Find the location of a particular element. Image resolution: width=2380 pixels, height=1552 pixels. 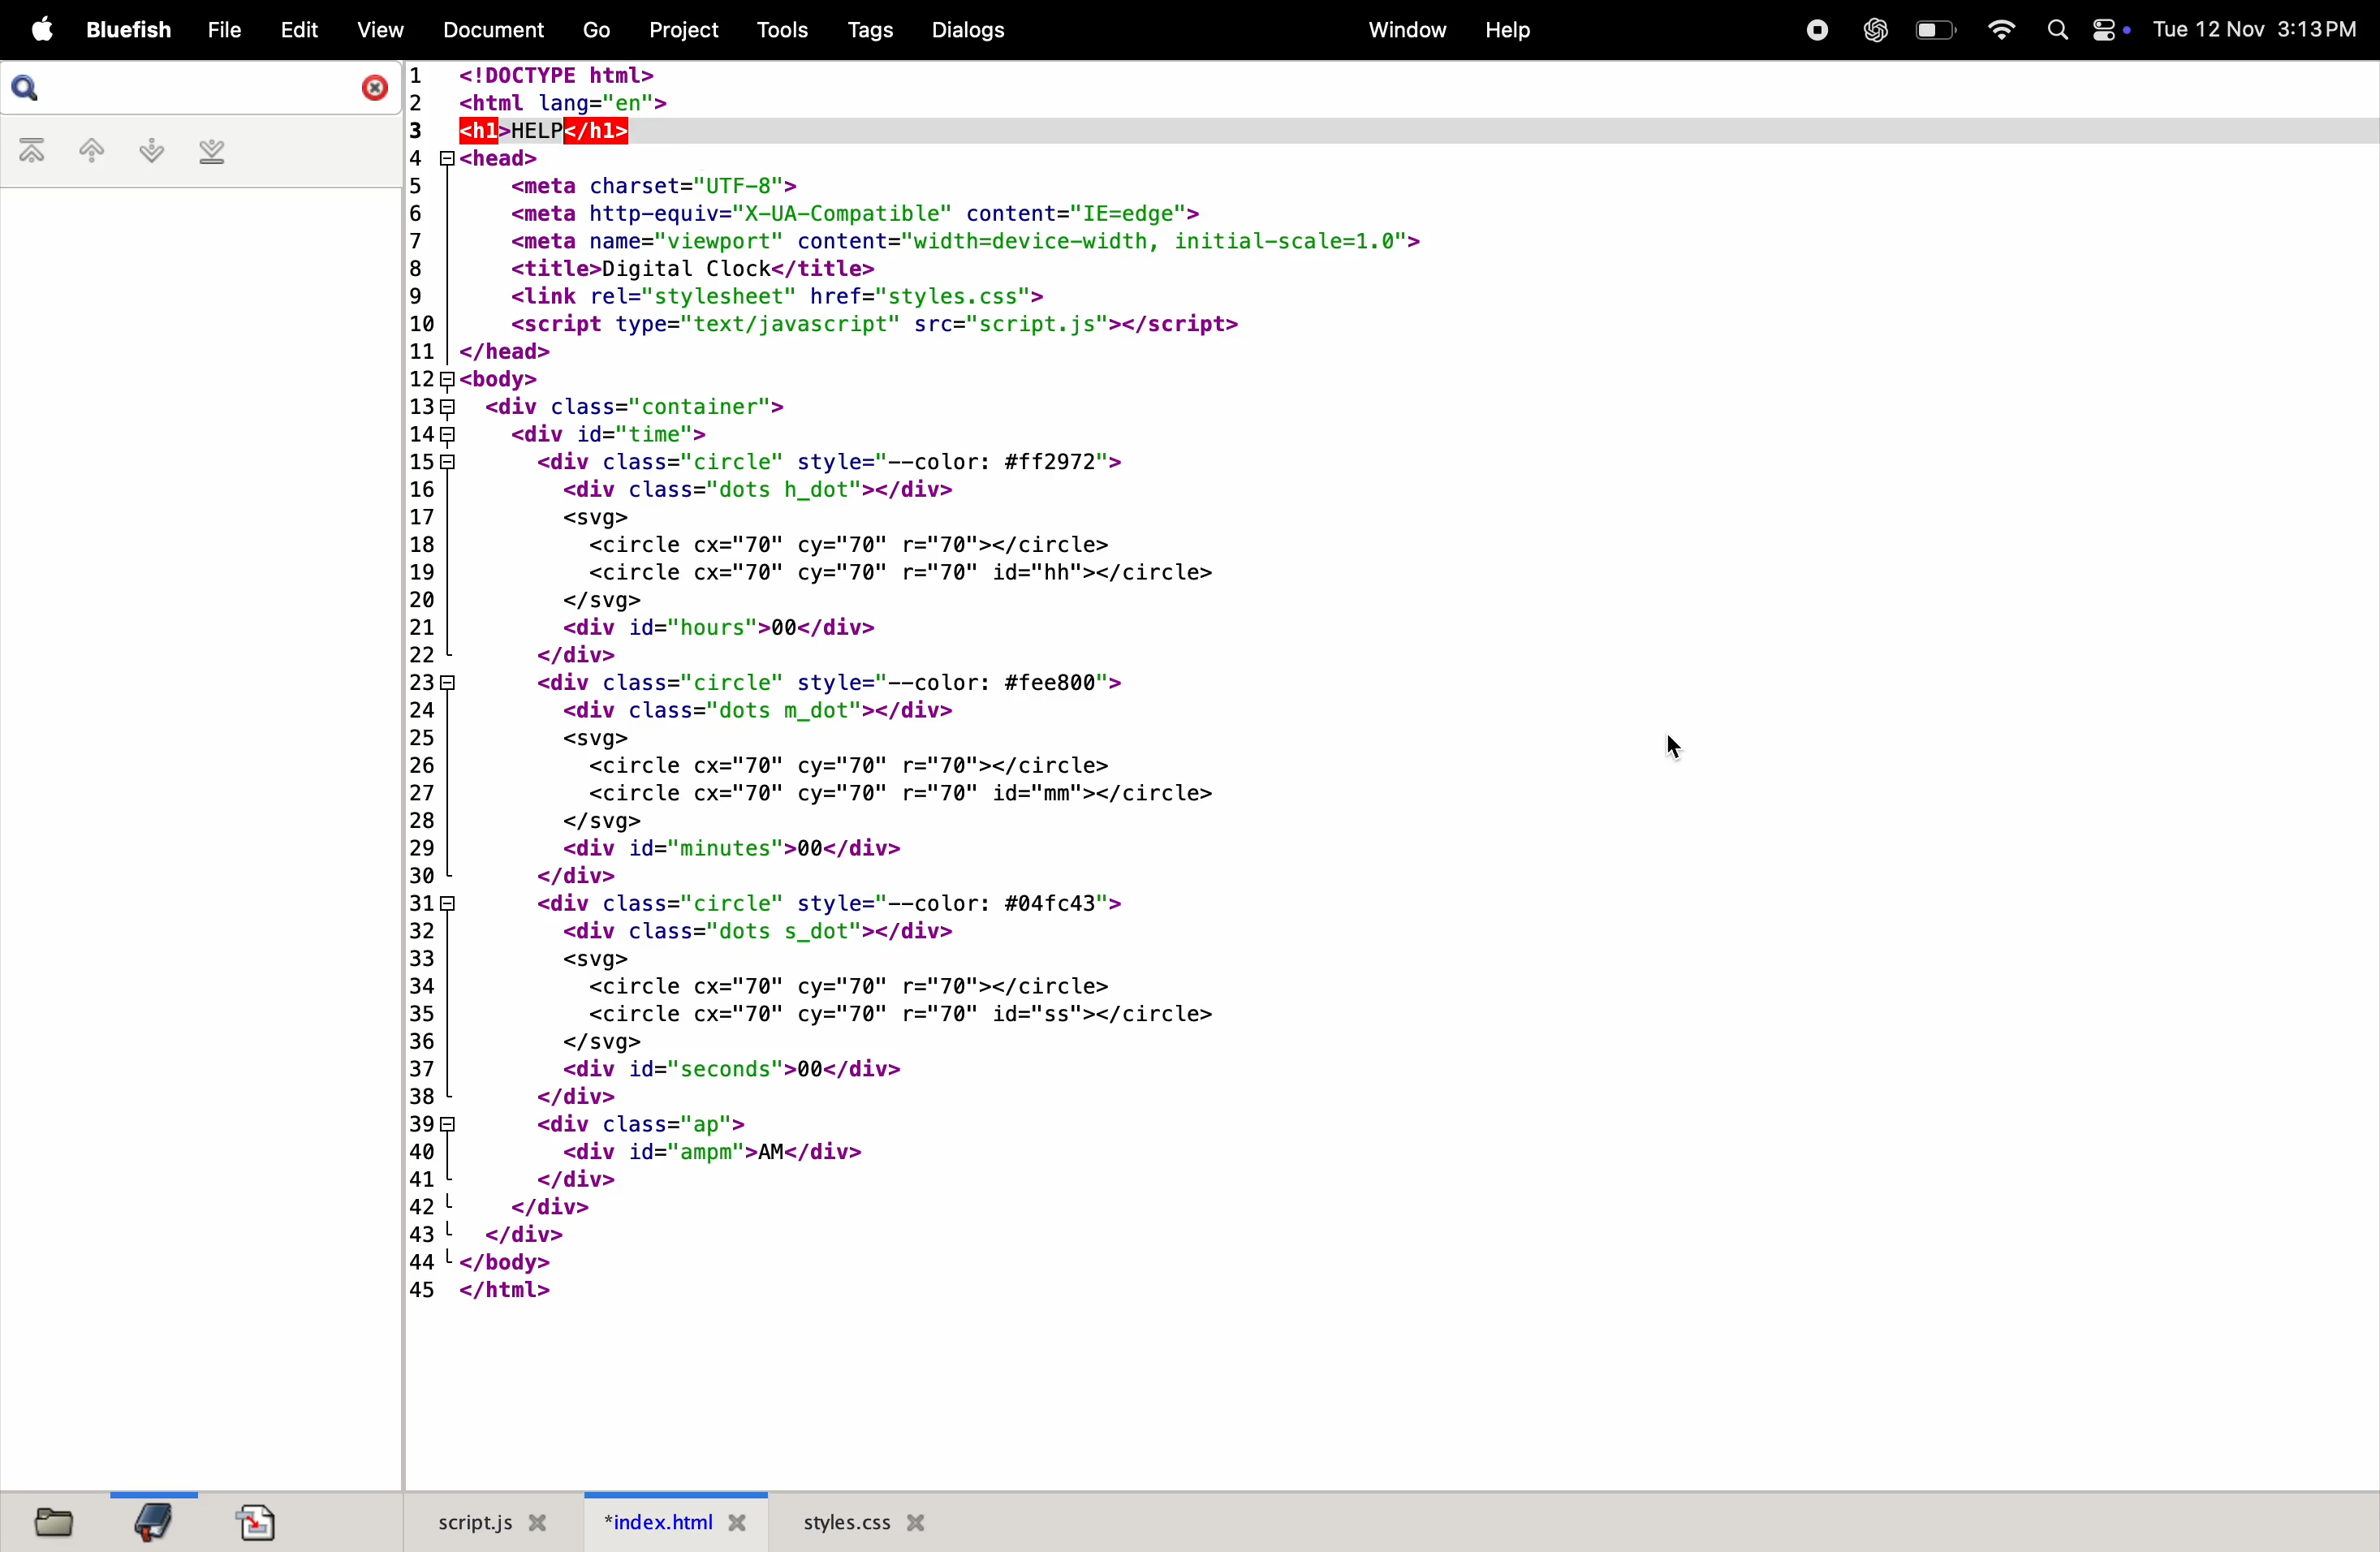

dialogs is located at coordinates (967, 30).